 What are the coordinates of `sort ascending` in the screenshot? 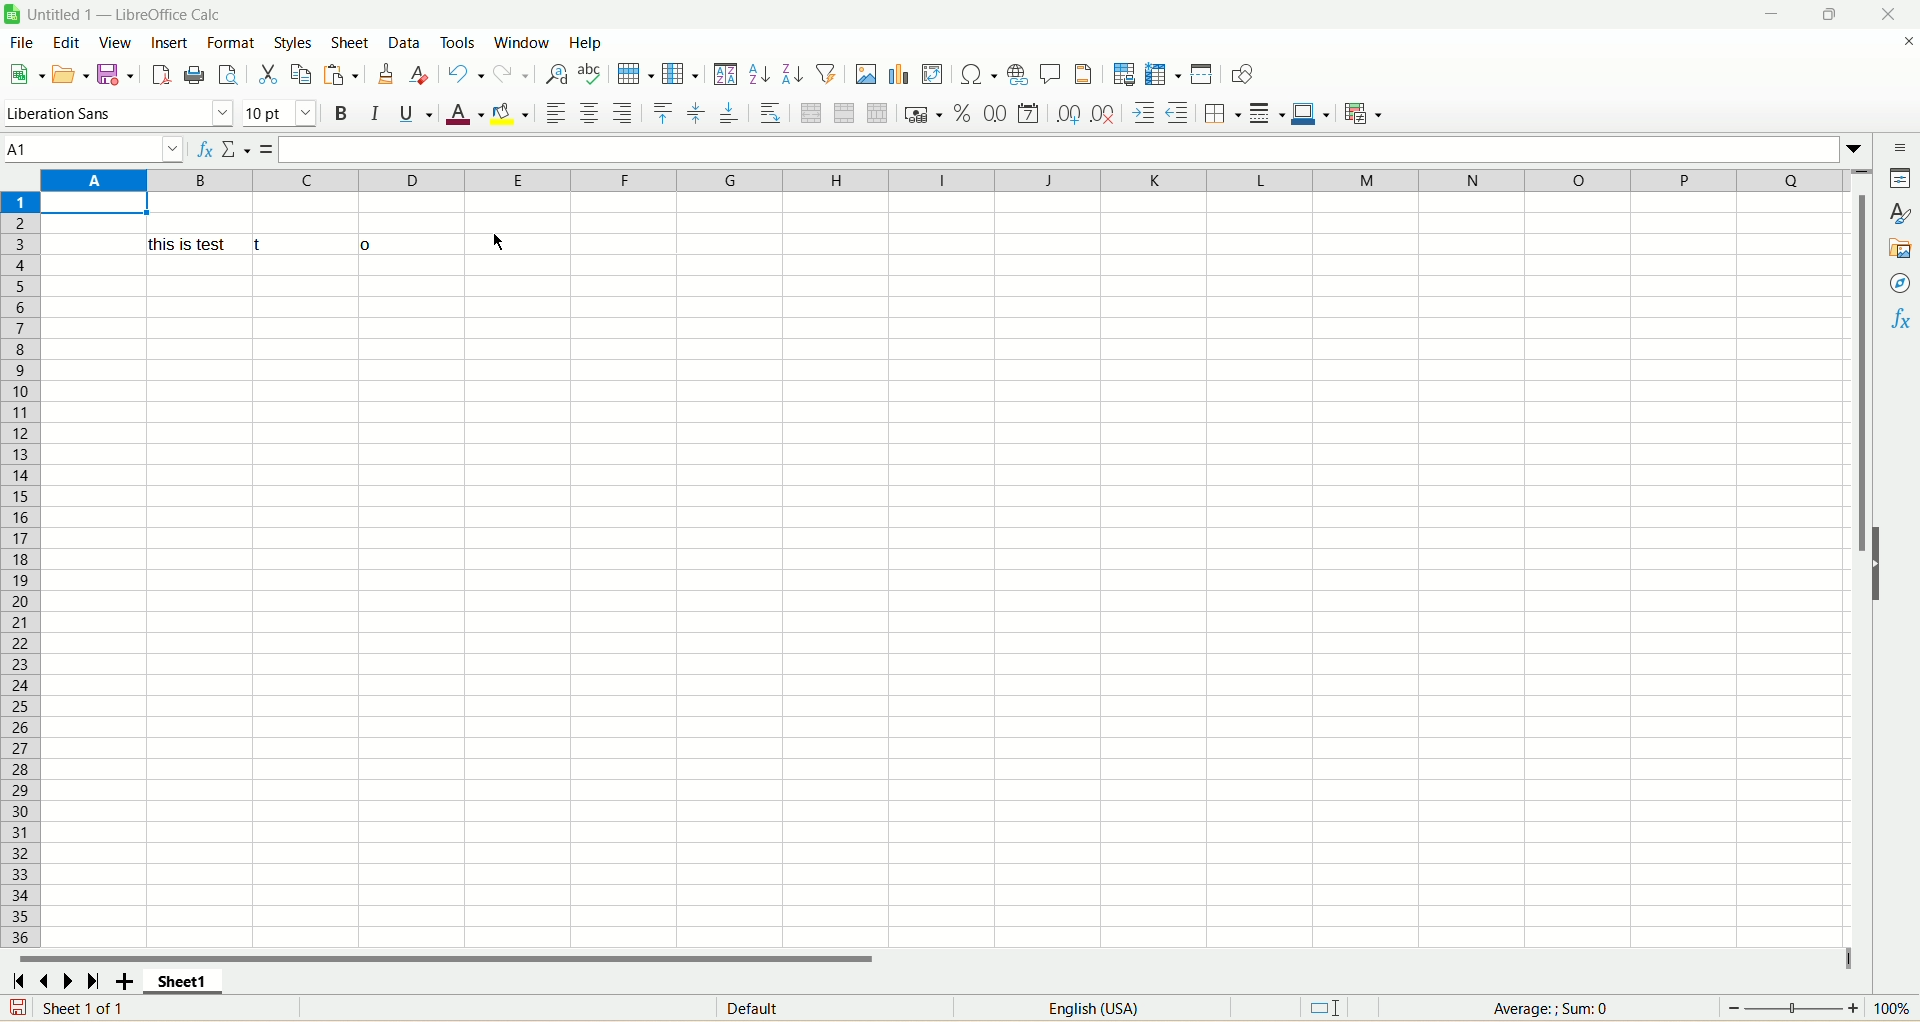 It's located at (757, 76).